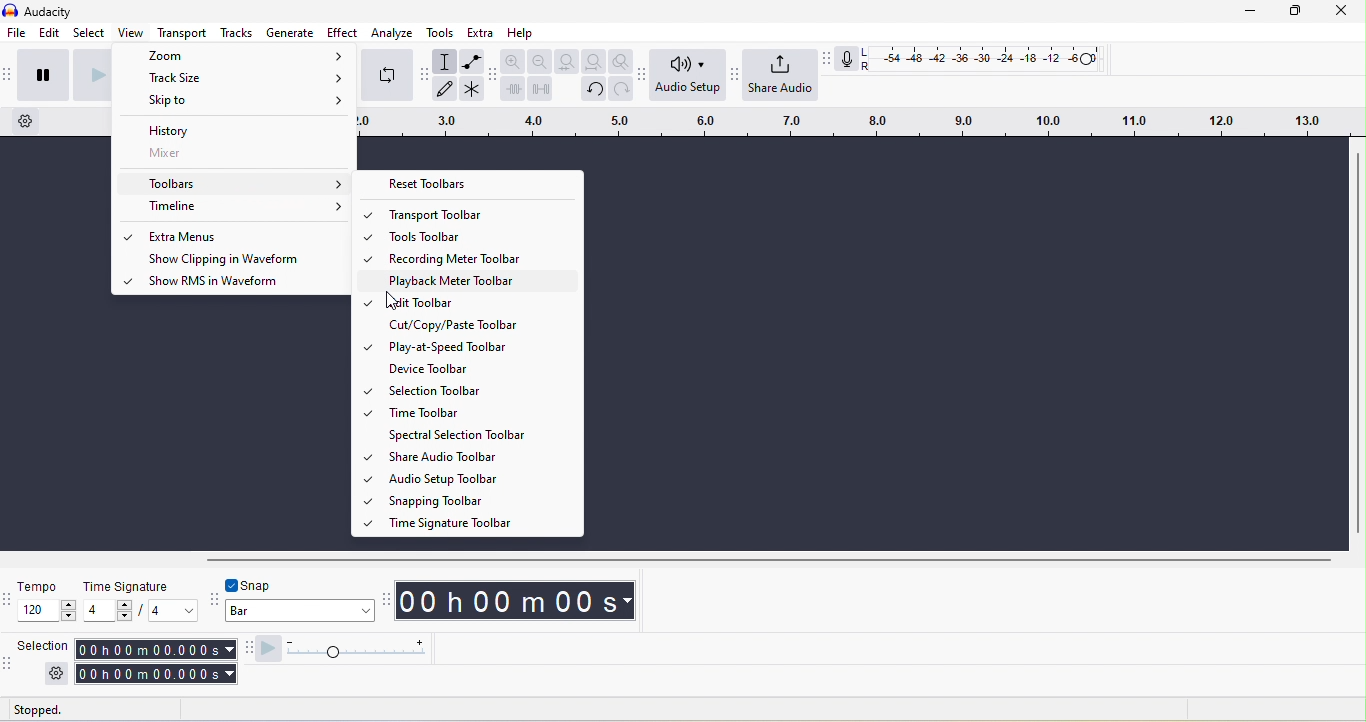  Describe the element at coordinates (157, 674) in the screenshot. I see `selection end time` at that location.